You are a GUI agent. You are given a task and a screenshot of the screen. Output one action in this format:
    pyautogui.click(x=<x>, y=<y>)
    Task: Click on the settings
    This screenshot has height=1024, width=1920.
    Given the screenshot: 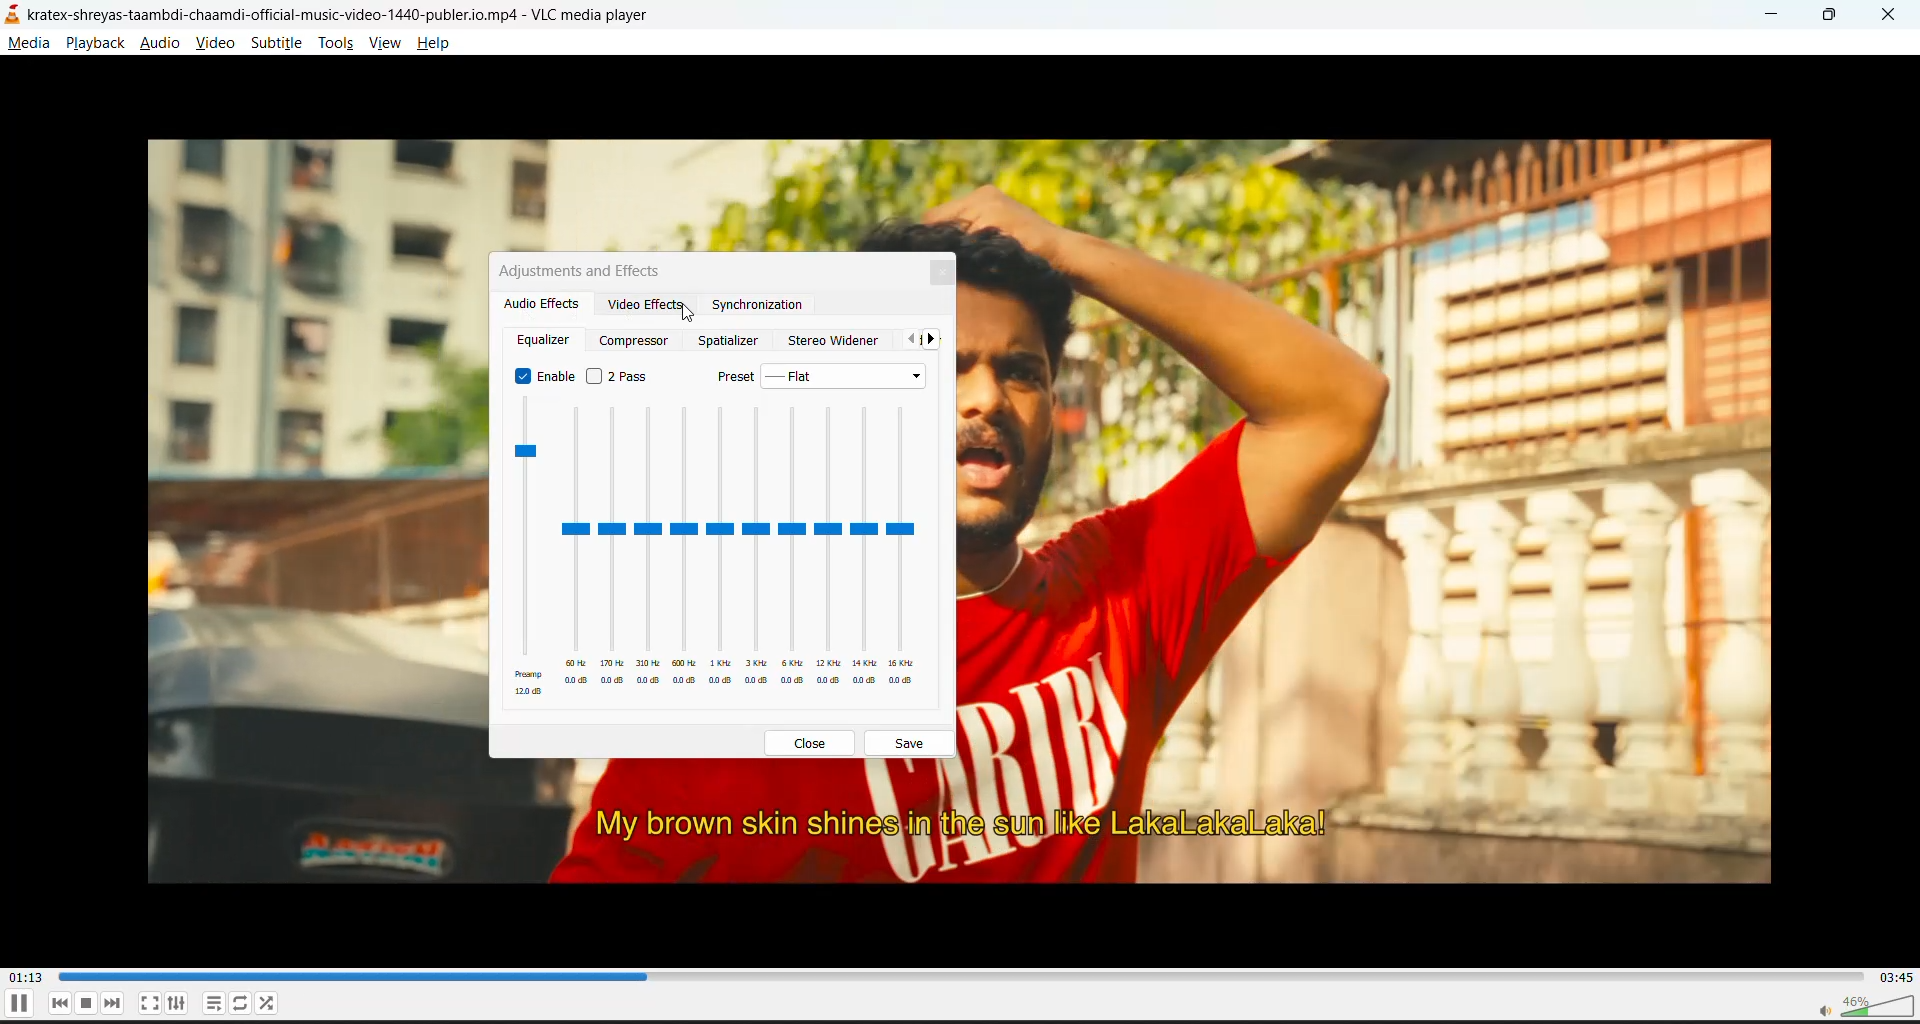 What is the action you would take?
    pyautogui.click(x=178, y=1004)
    